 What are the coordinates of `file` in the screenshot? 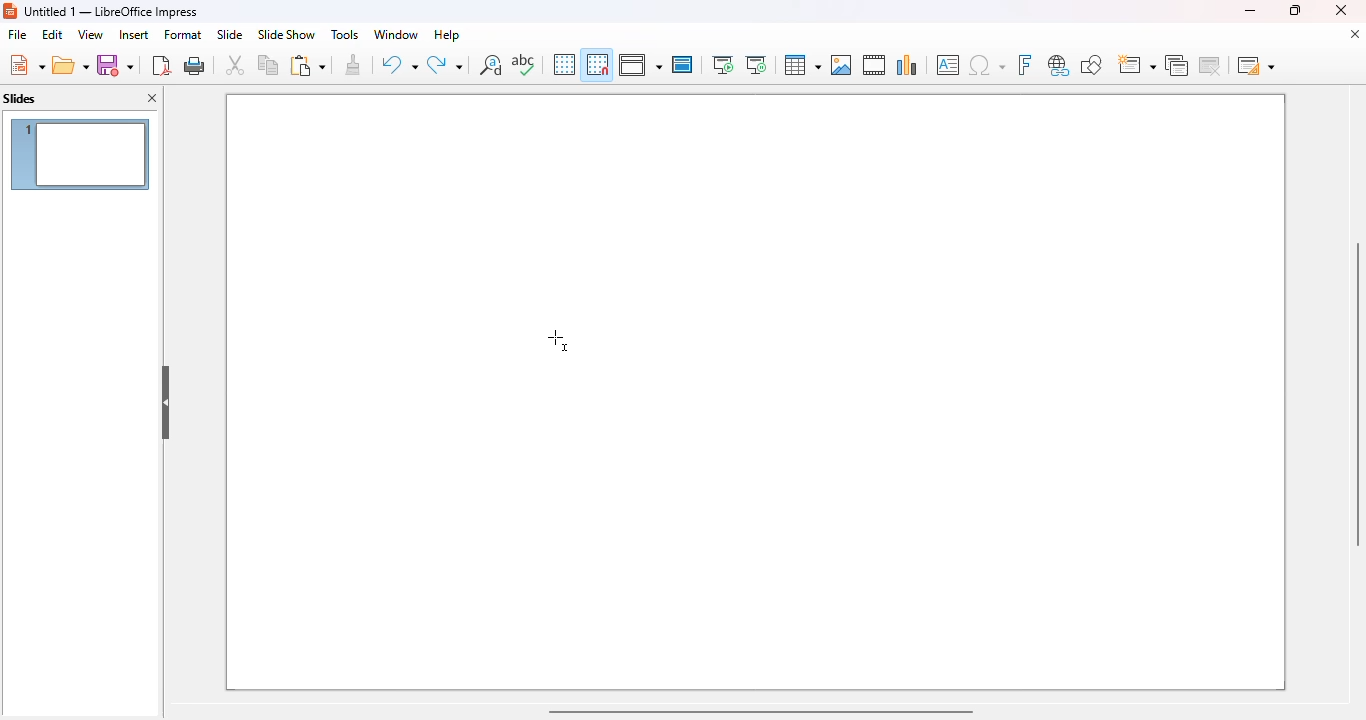 It's located at (17, 35).